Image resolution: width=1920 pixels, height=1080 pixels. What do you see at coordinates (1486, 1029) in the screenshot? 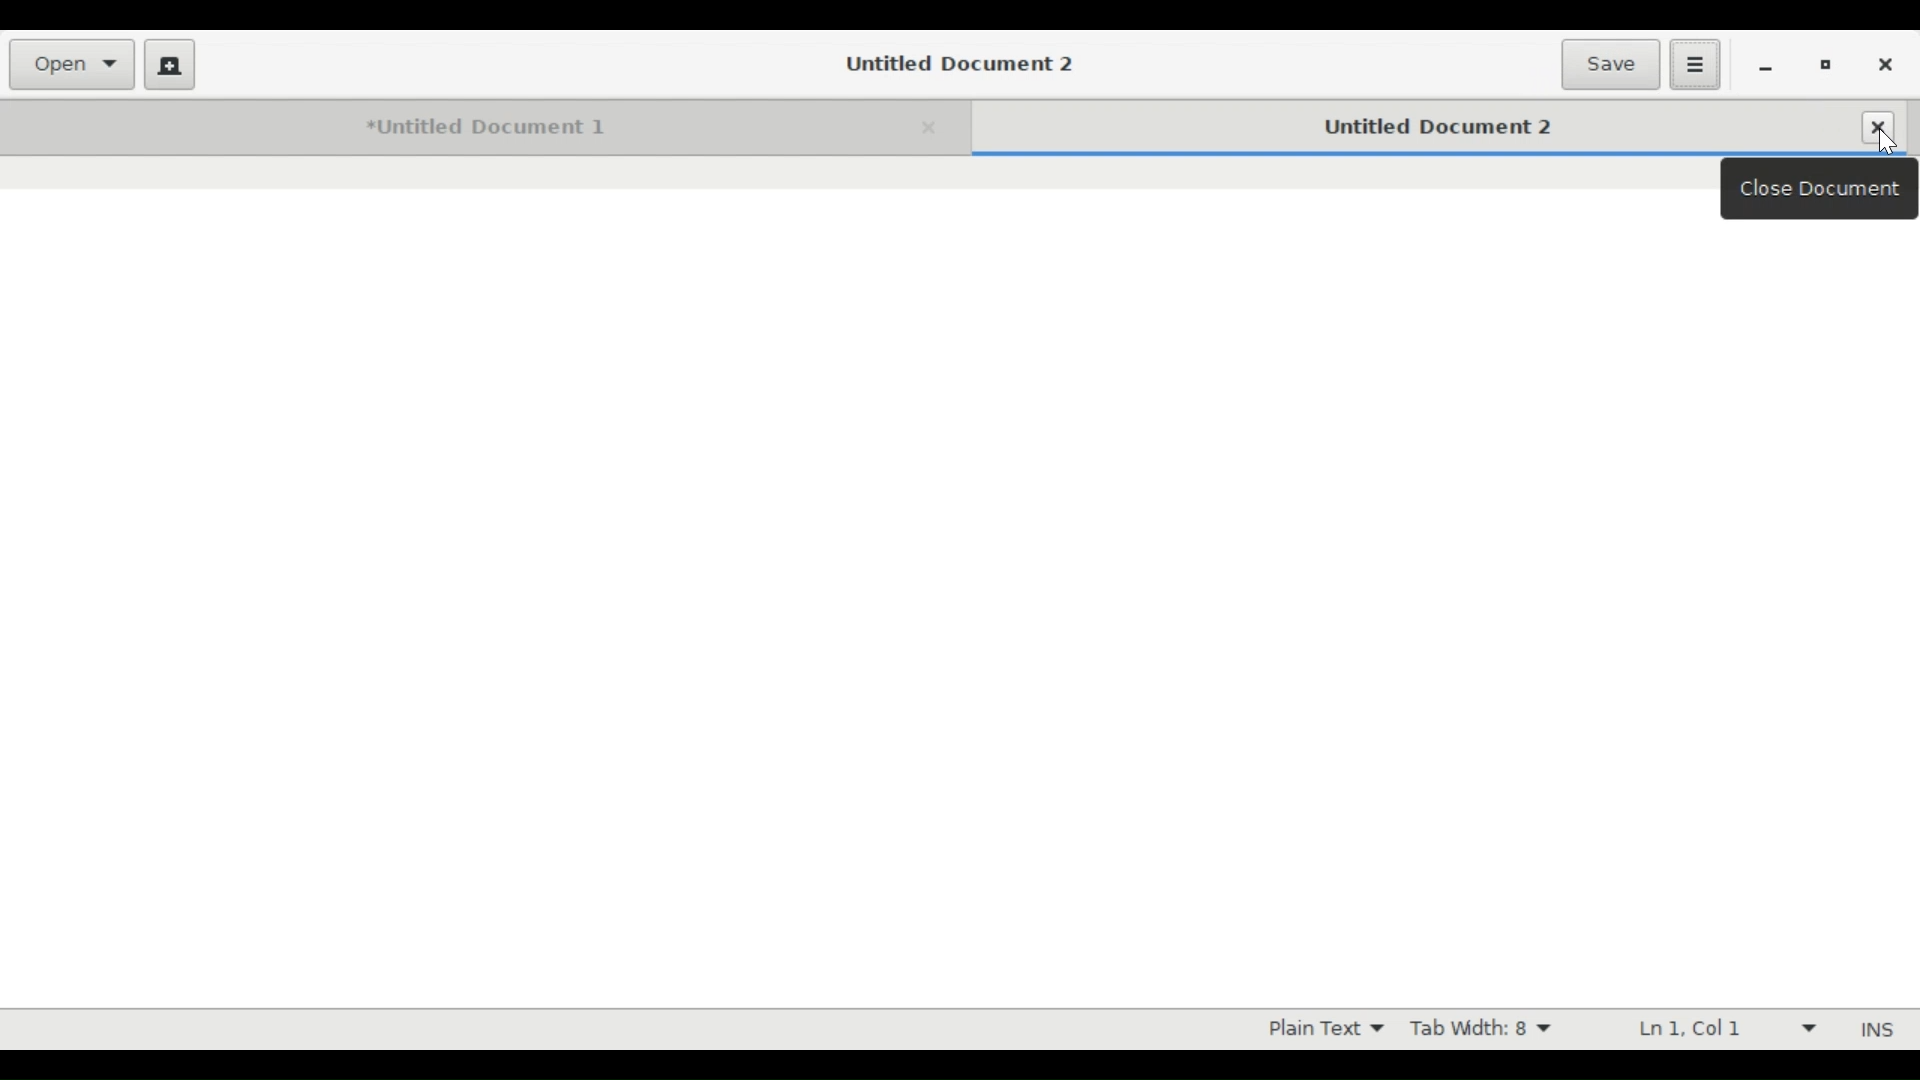
I see `Tab Width` at bounding box center [1486, 1029].